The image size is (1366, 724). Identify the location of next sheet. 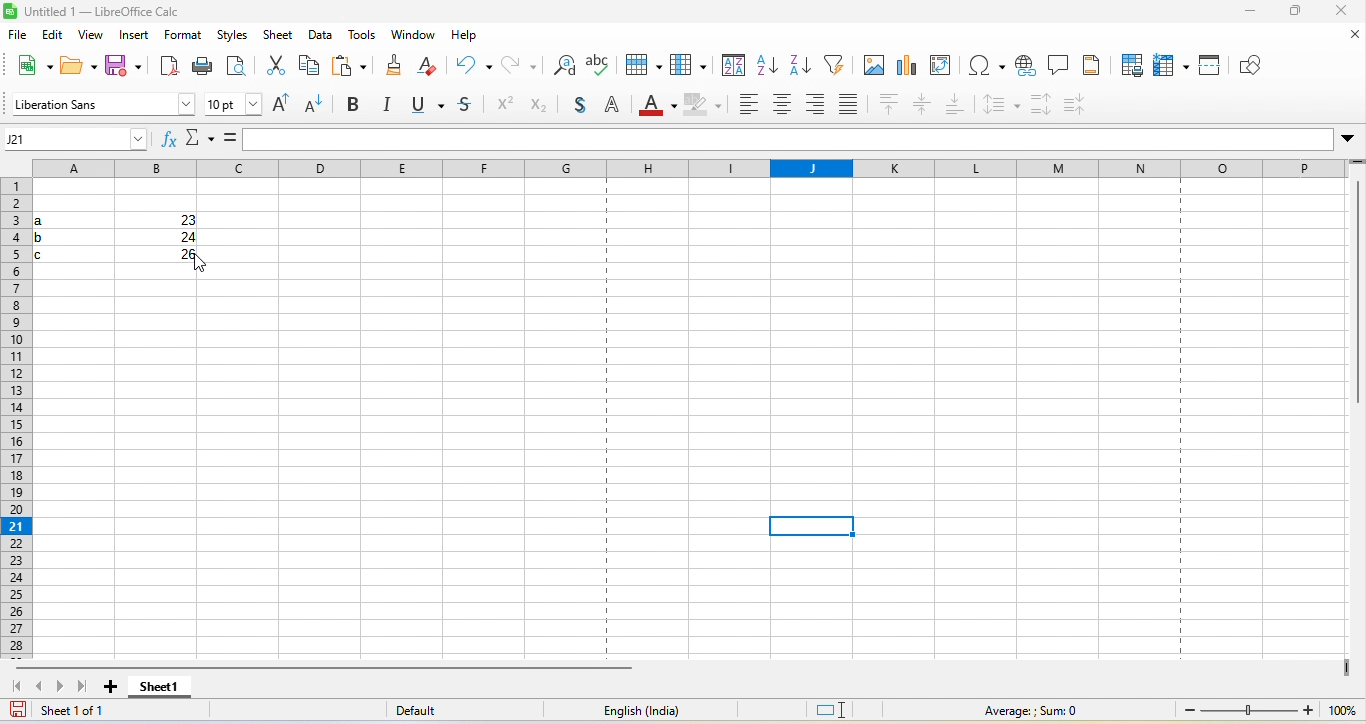
(61, 691).